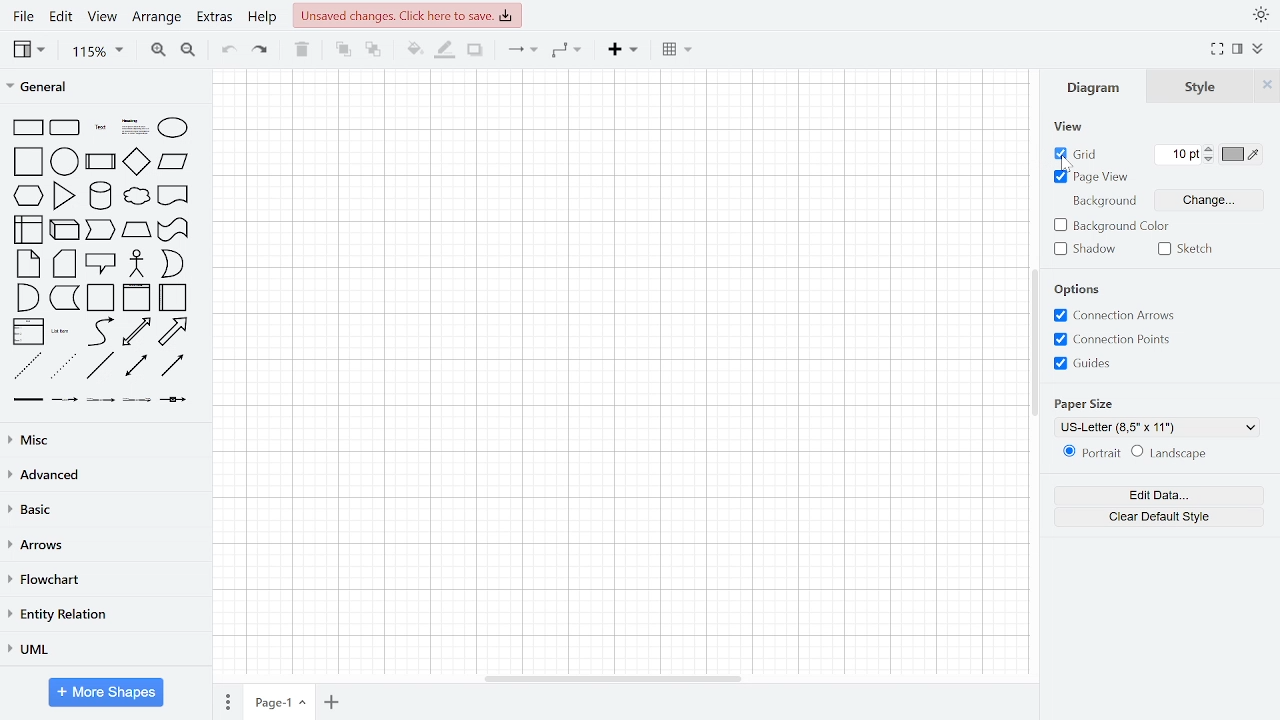  What do you see at coordinates (65, 366) in the screenshot?
I see `dotted line` at bounding box center [65, 366].